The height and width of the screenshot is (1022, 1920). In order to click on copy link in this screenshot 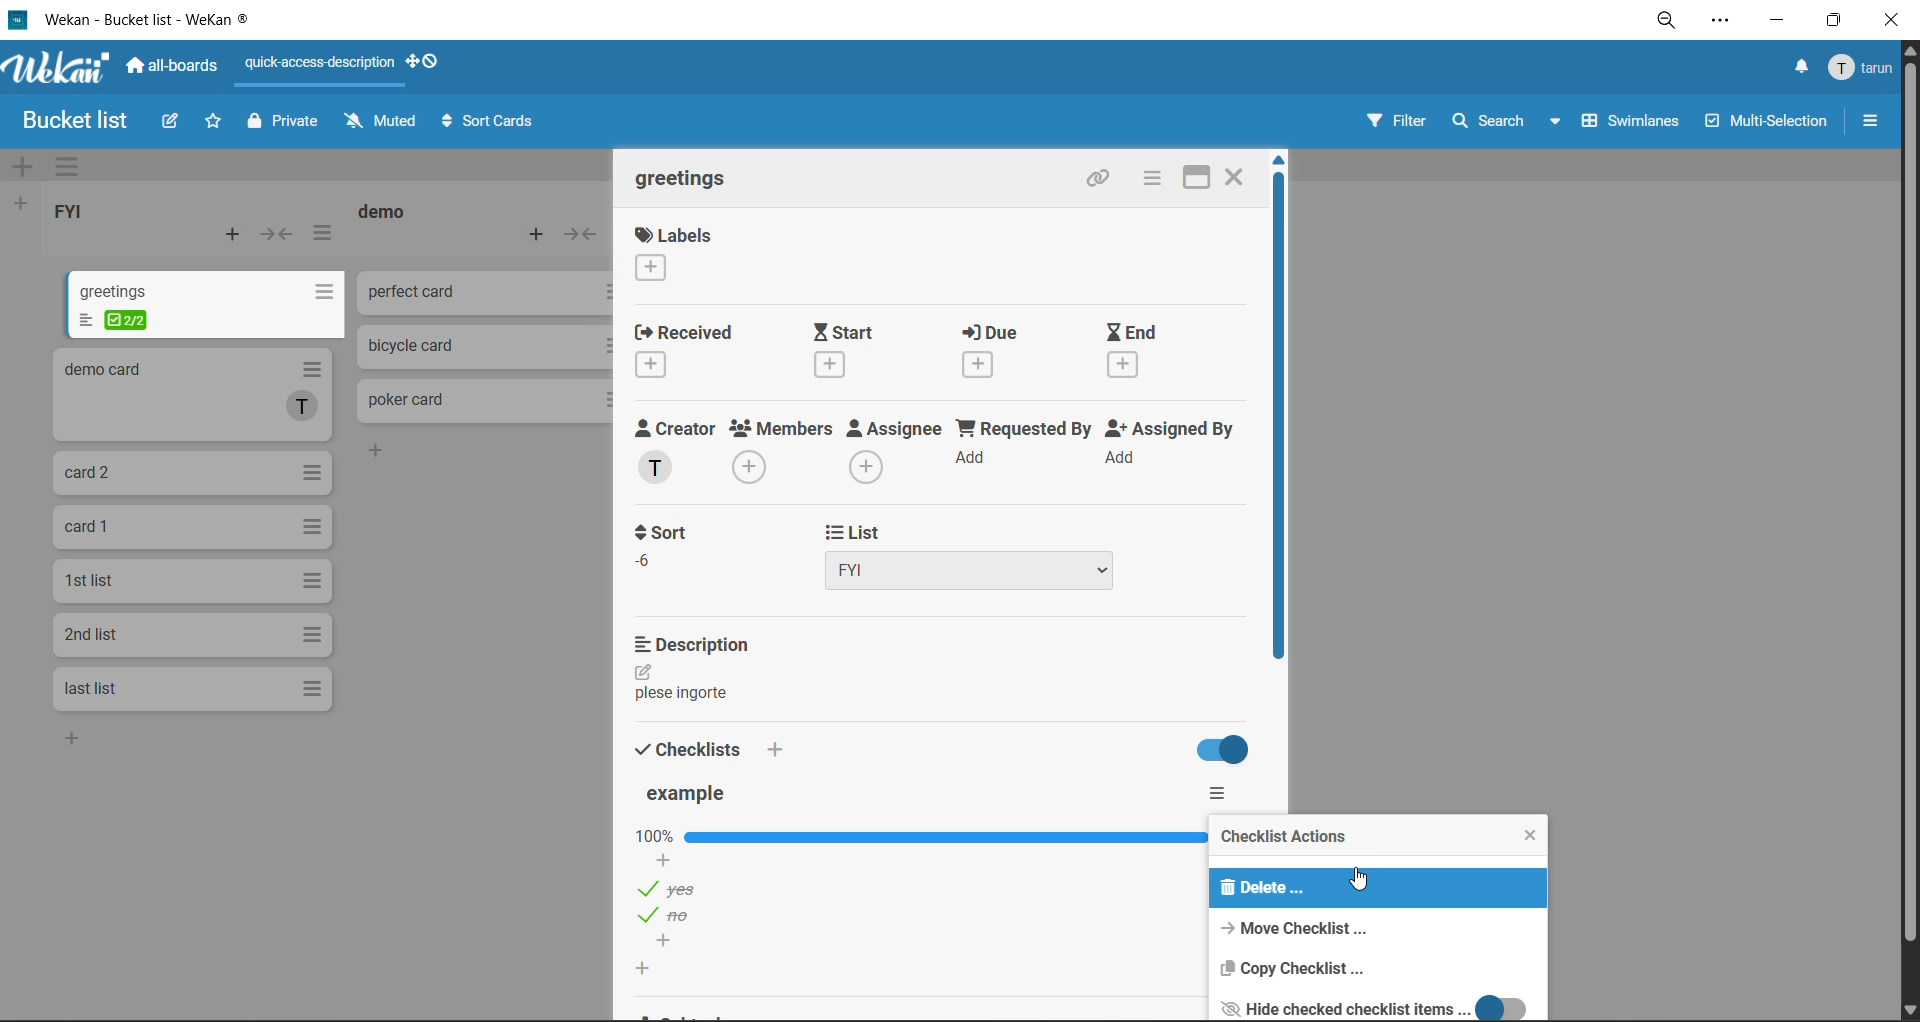, I will do `click(1101, 180)`.